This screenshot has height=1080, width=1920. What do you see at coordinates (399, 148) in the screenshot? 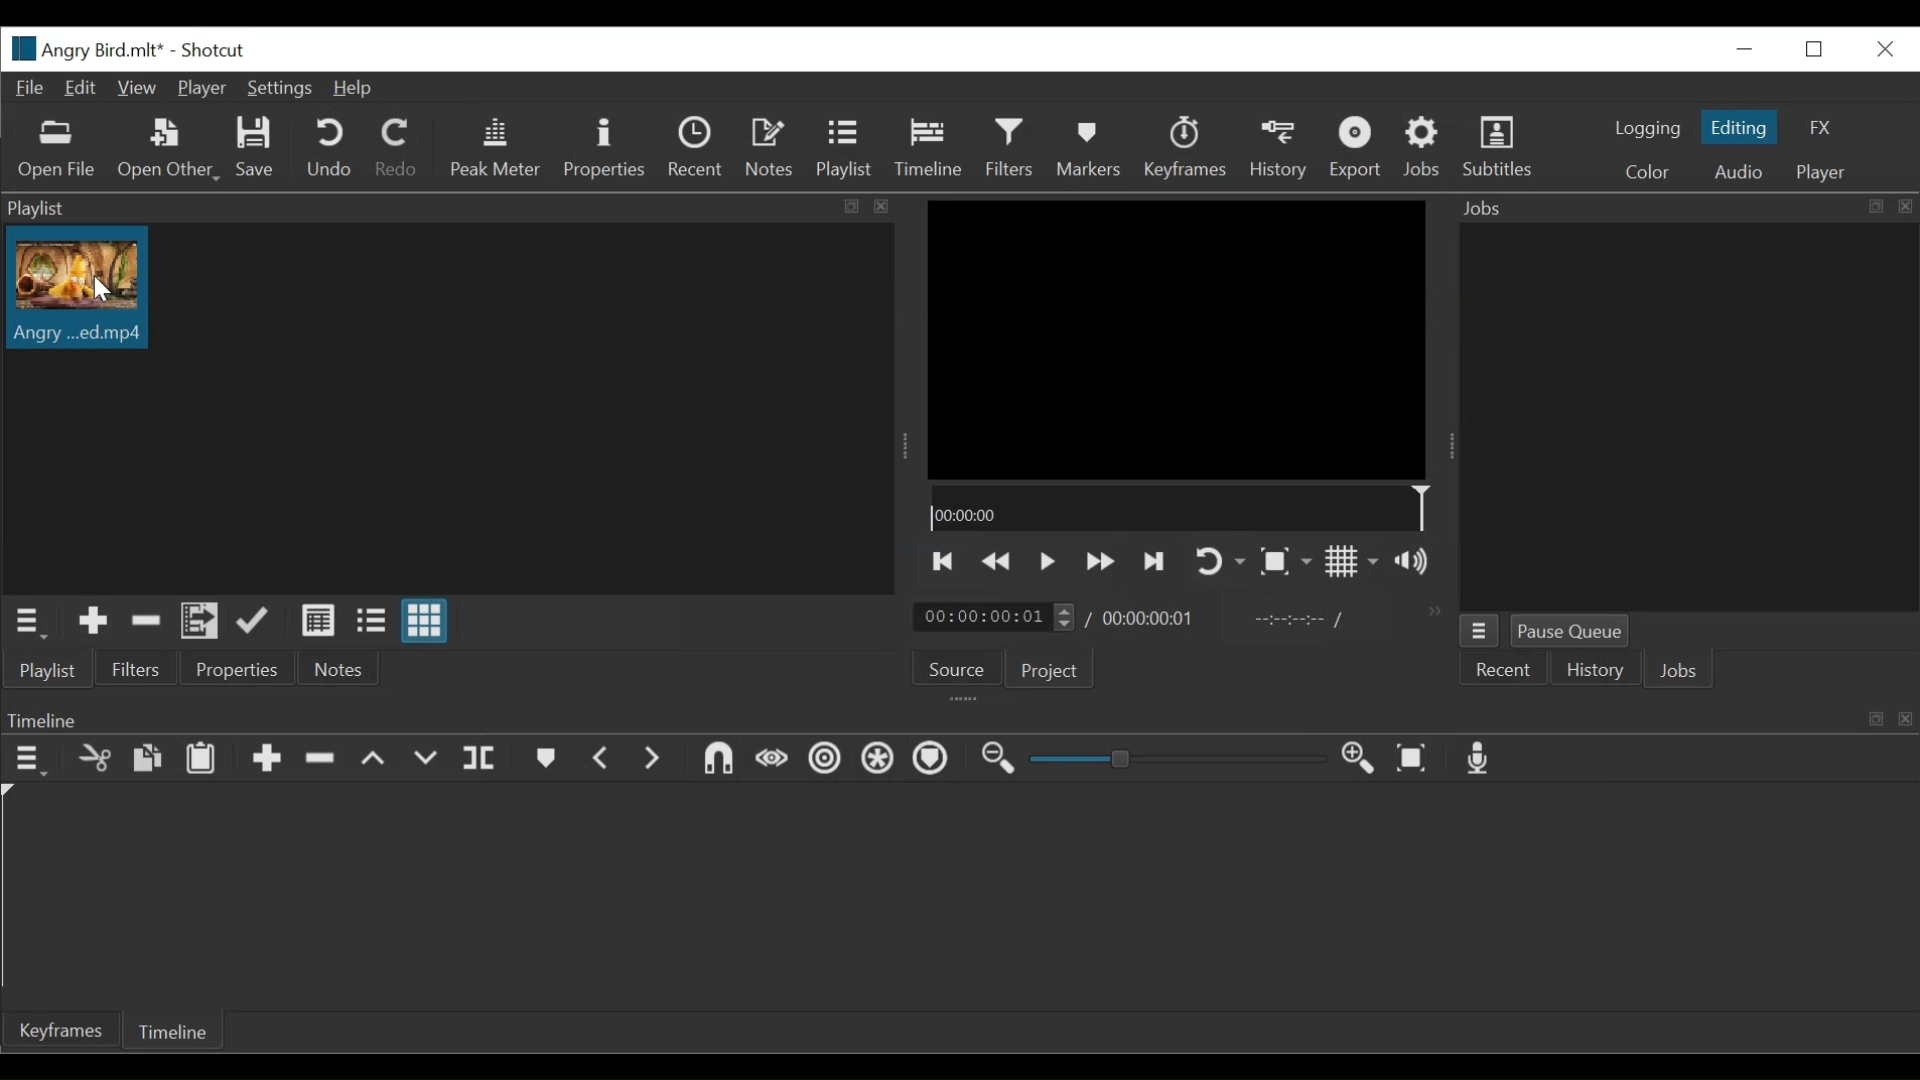
I see `Redo` at bounding box center [399, 148].